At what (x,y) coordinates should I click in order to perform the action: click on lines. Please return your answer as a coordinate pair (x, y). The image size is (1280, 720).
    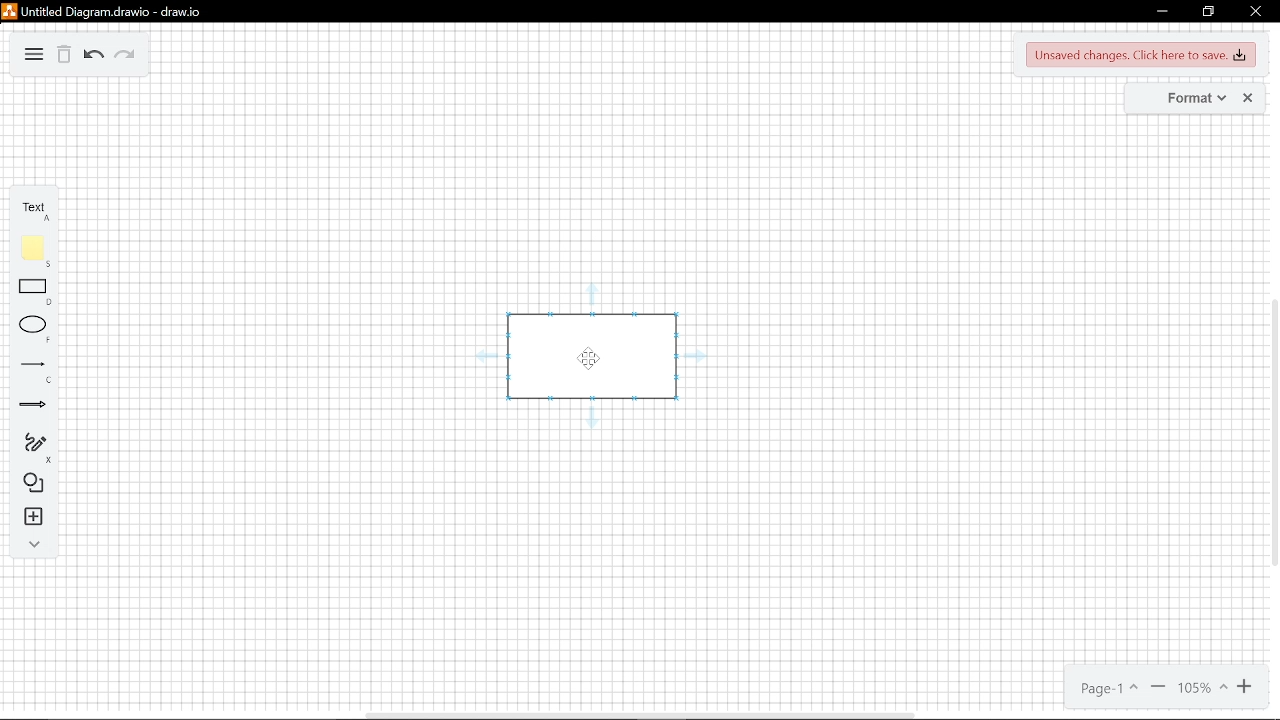
    Looking at the image, I should click on (36, 373).